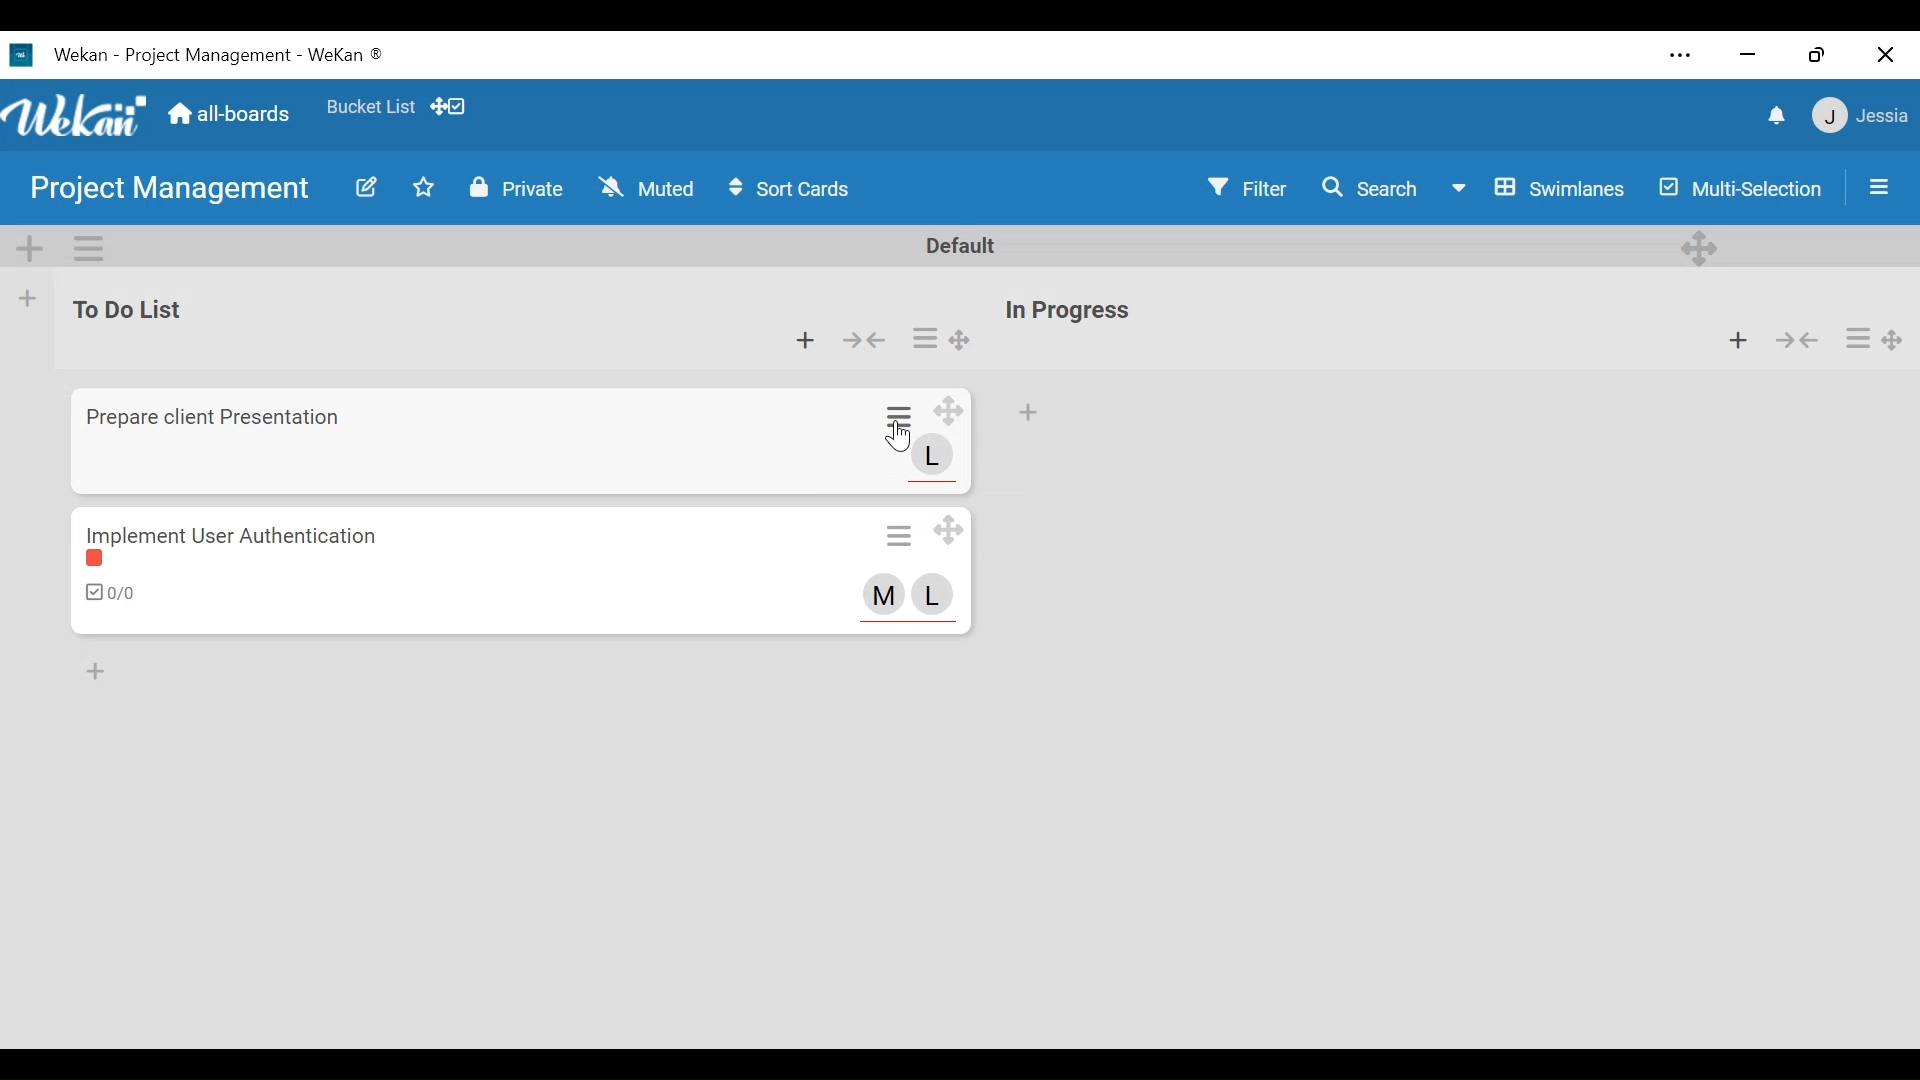 Image resolution: width=1920 pixels, height=1080 pixels. Describe the element at coordinates (885, 594) in the screenshot. I see `Member` at that location.